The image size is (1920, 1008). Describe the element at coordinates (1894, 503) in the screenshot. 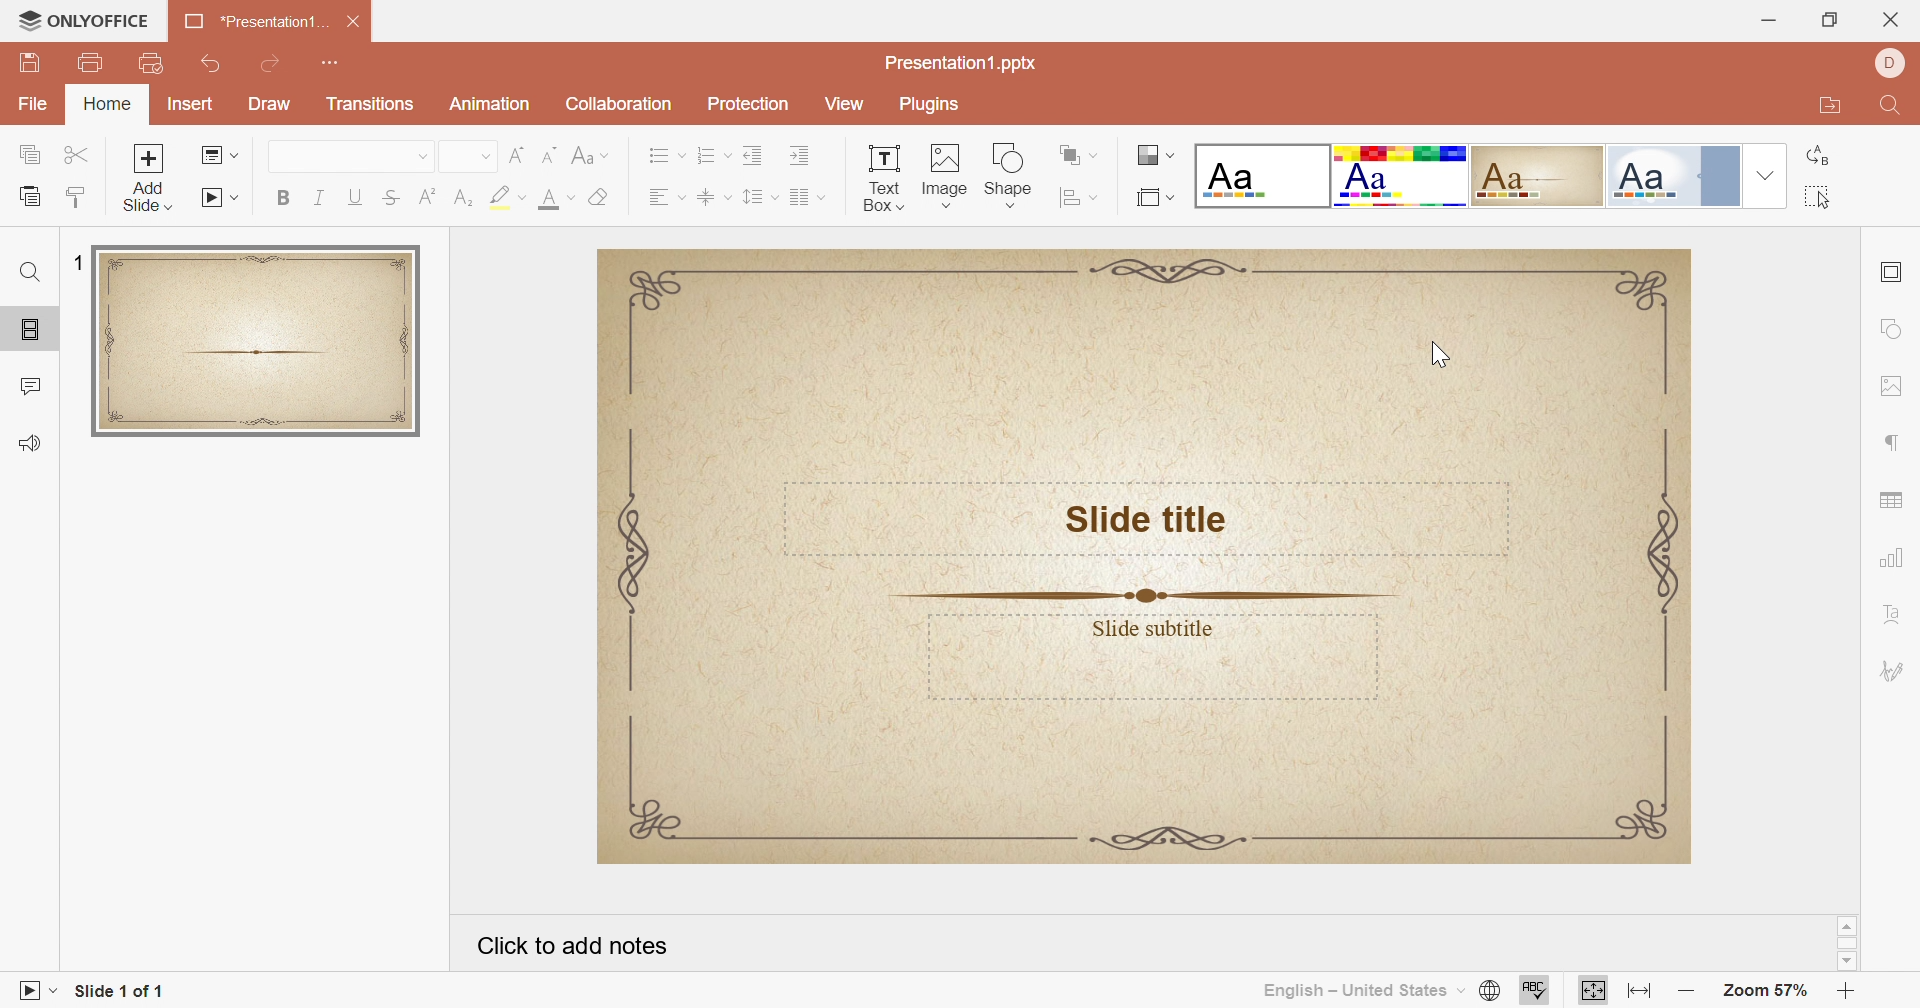

I see `Table settings` at that location.